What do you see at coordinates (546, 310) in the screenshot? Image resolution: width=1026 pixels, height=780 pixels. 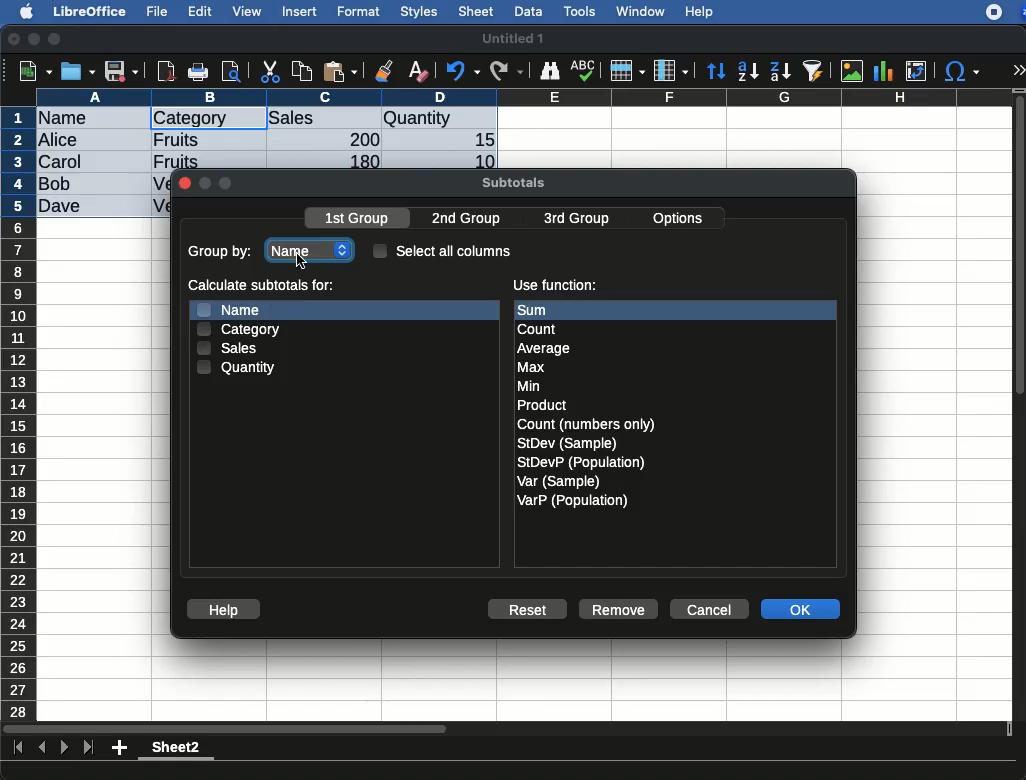 I see `Sum` at bounding box center [546, 310].